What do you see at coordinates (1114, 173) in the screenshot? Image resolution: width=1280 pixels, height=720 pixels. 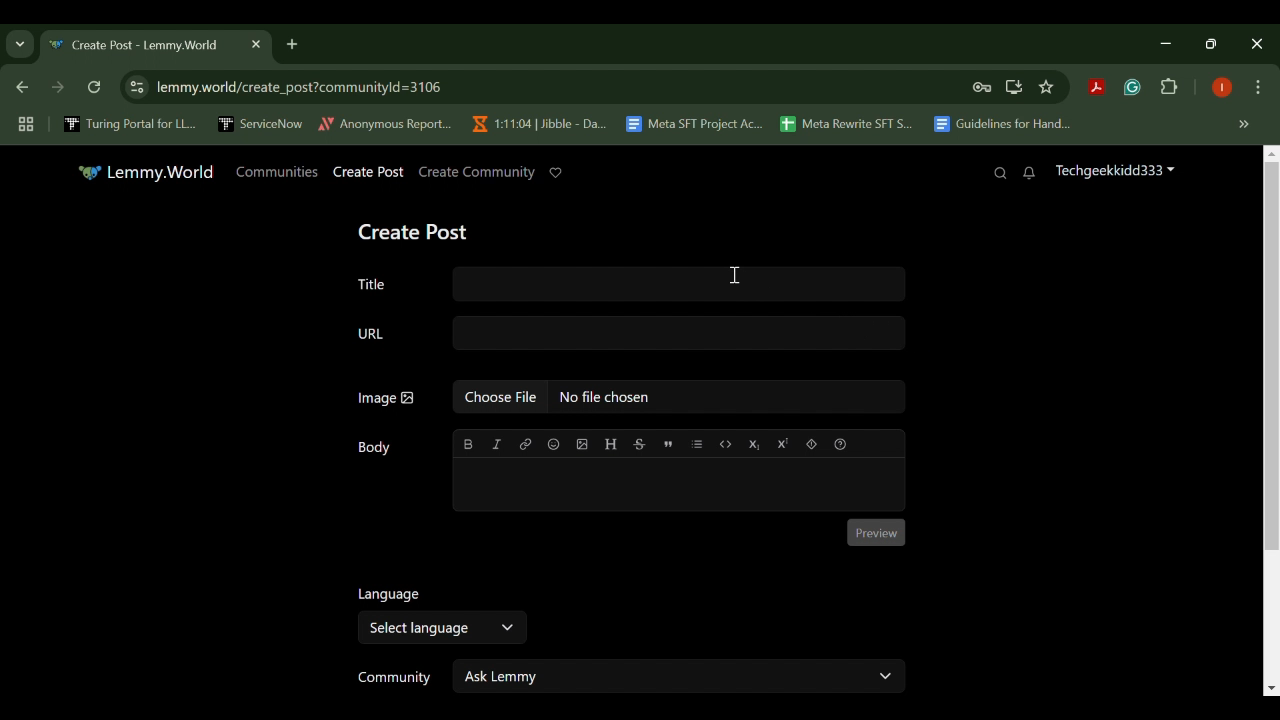 I see `Techgeekkidd333` at bounding box center [1114, 173].